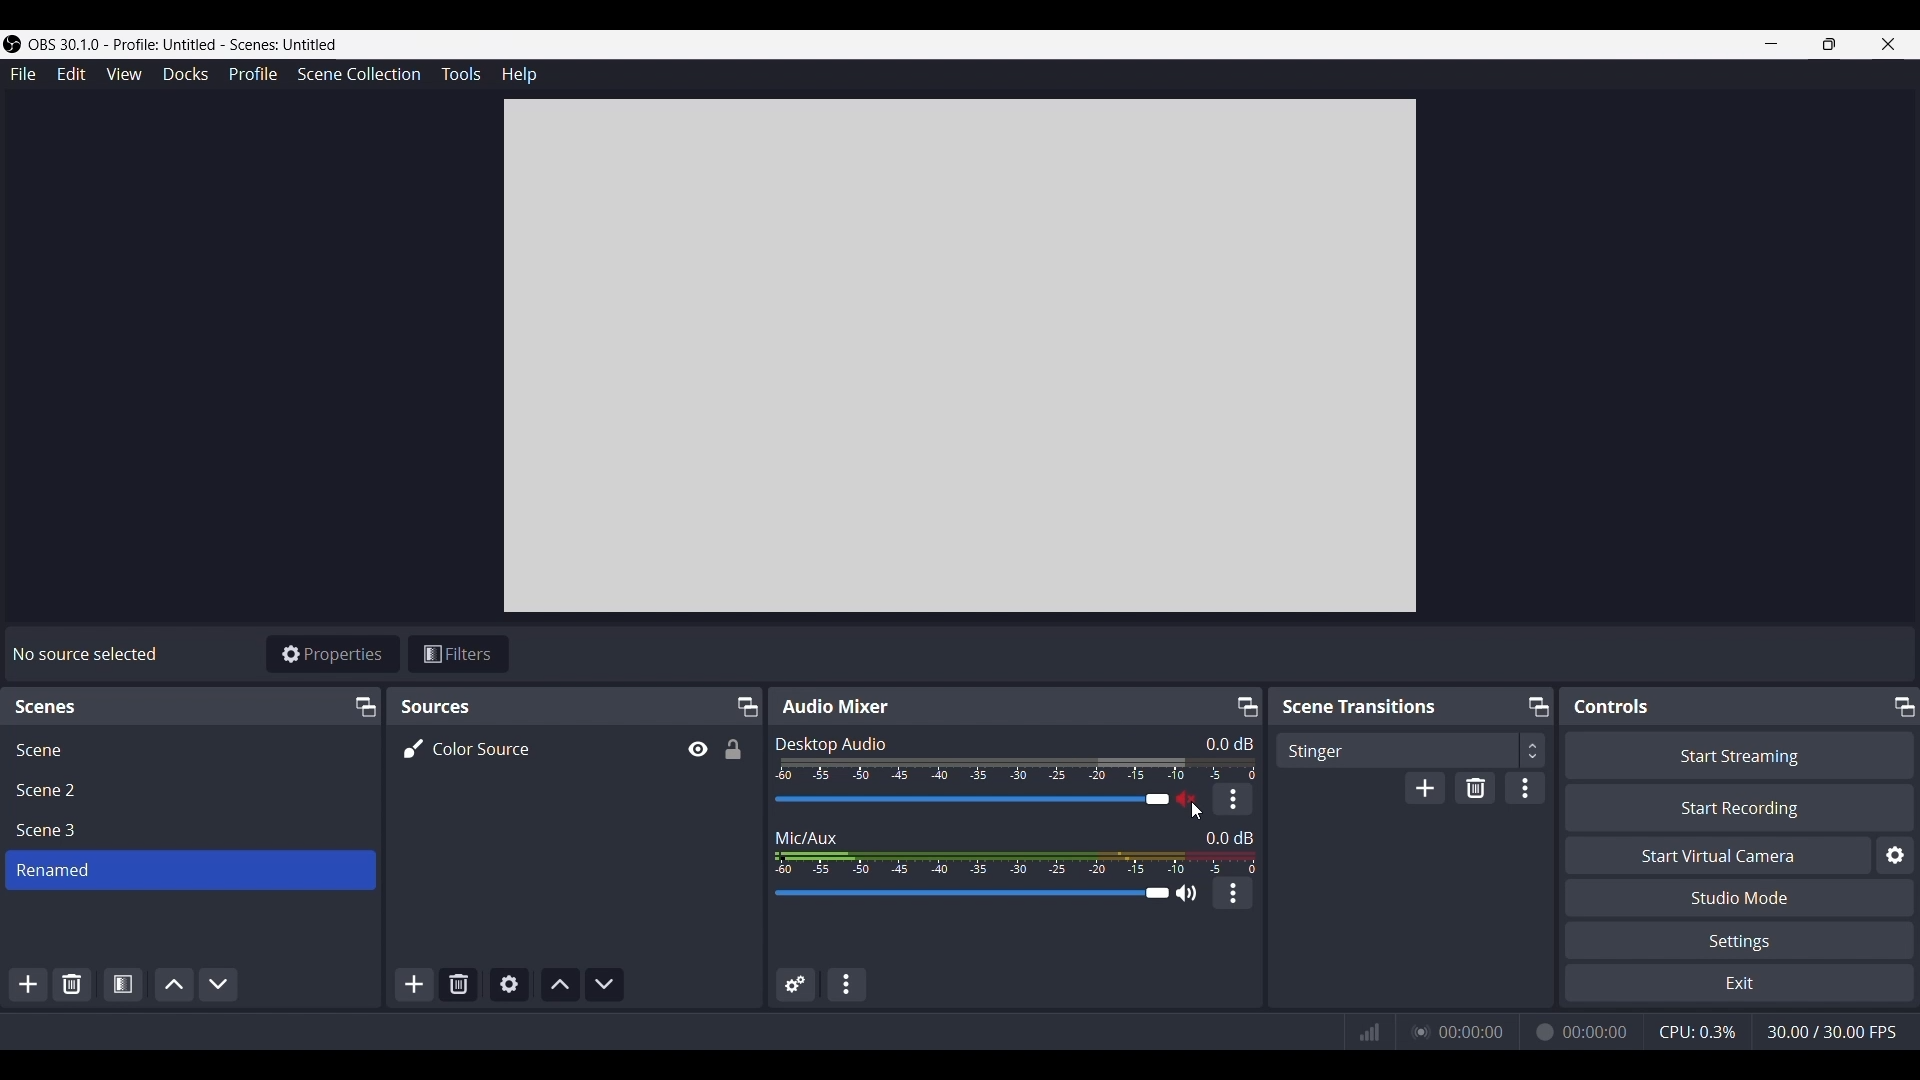 Image resolution: width=1920 pixels, height=1080 pixels. What do you see at coordinates (174, 985) in the screenshot?
I see `Move scene one step up` at bounding box center [174, 985].